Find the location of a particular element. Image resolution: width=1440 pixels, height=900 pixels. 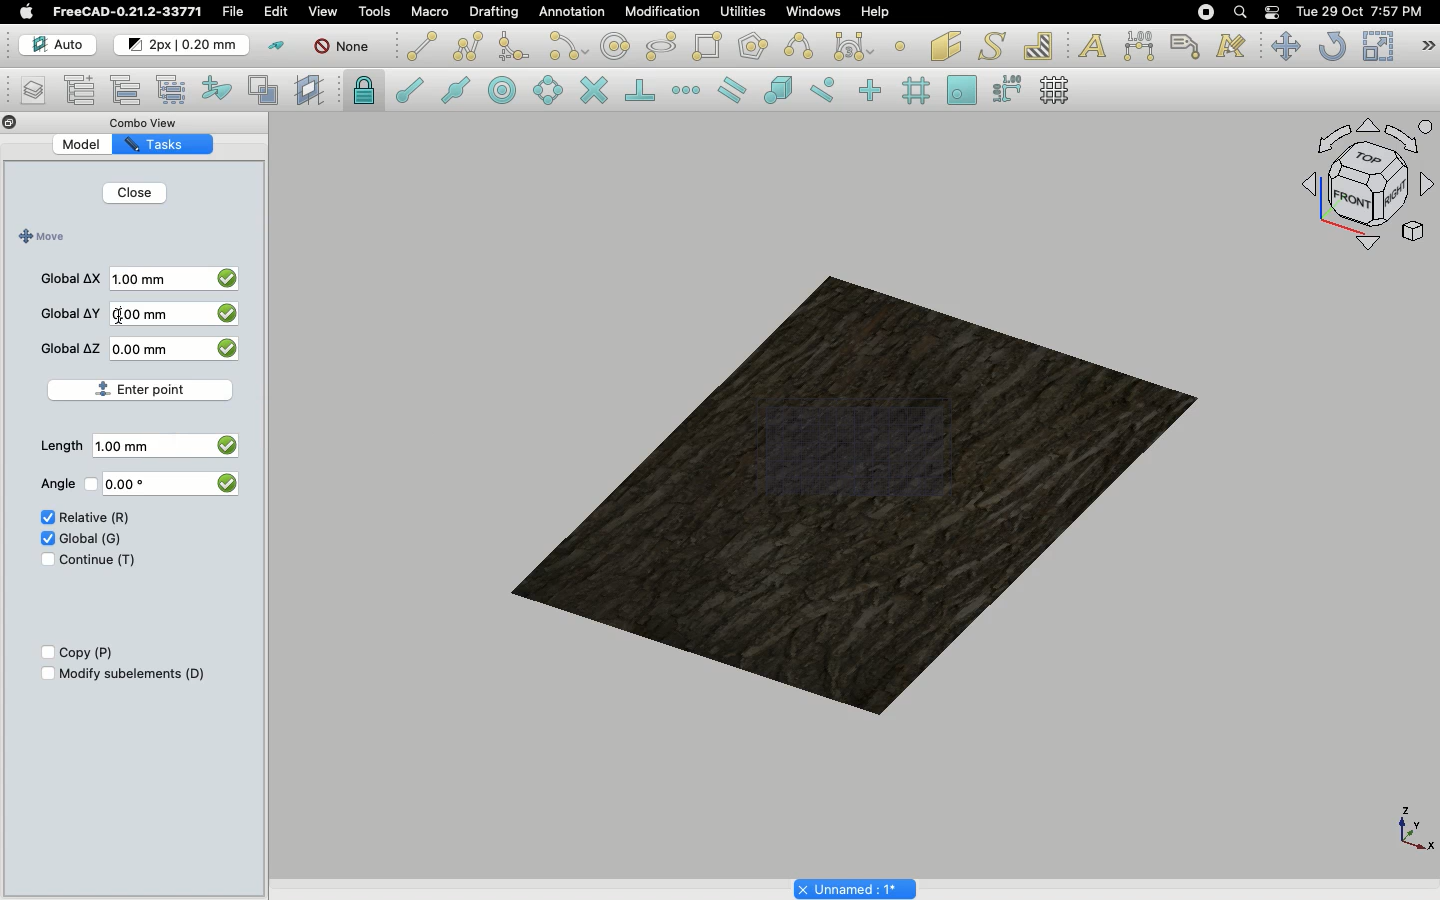

Modify subelements is located at coordinates (133, 673).